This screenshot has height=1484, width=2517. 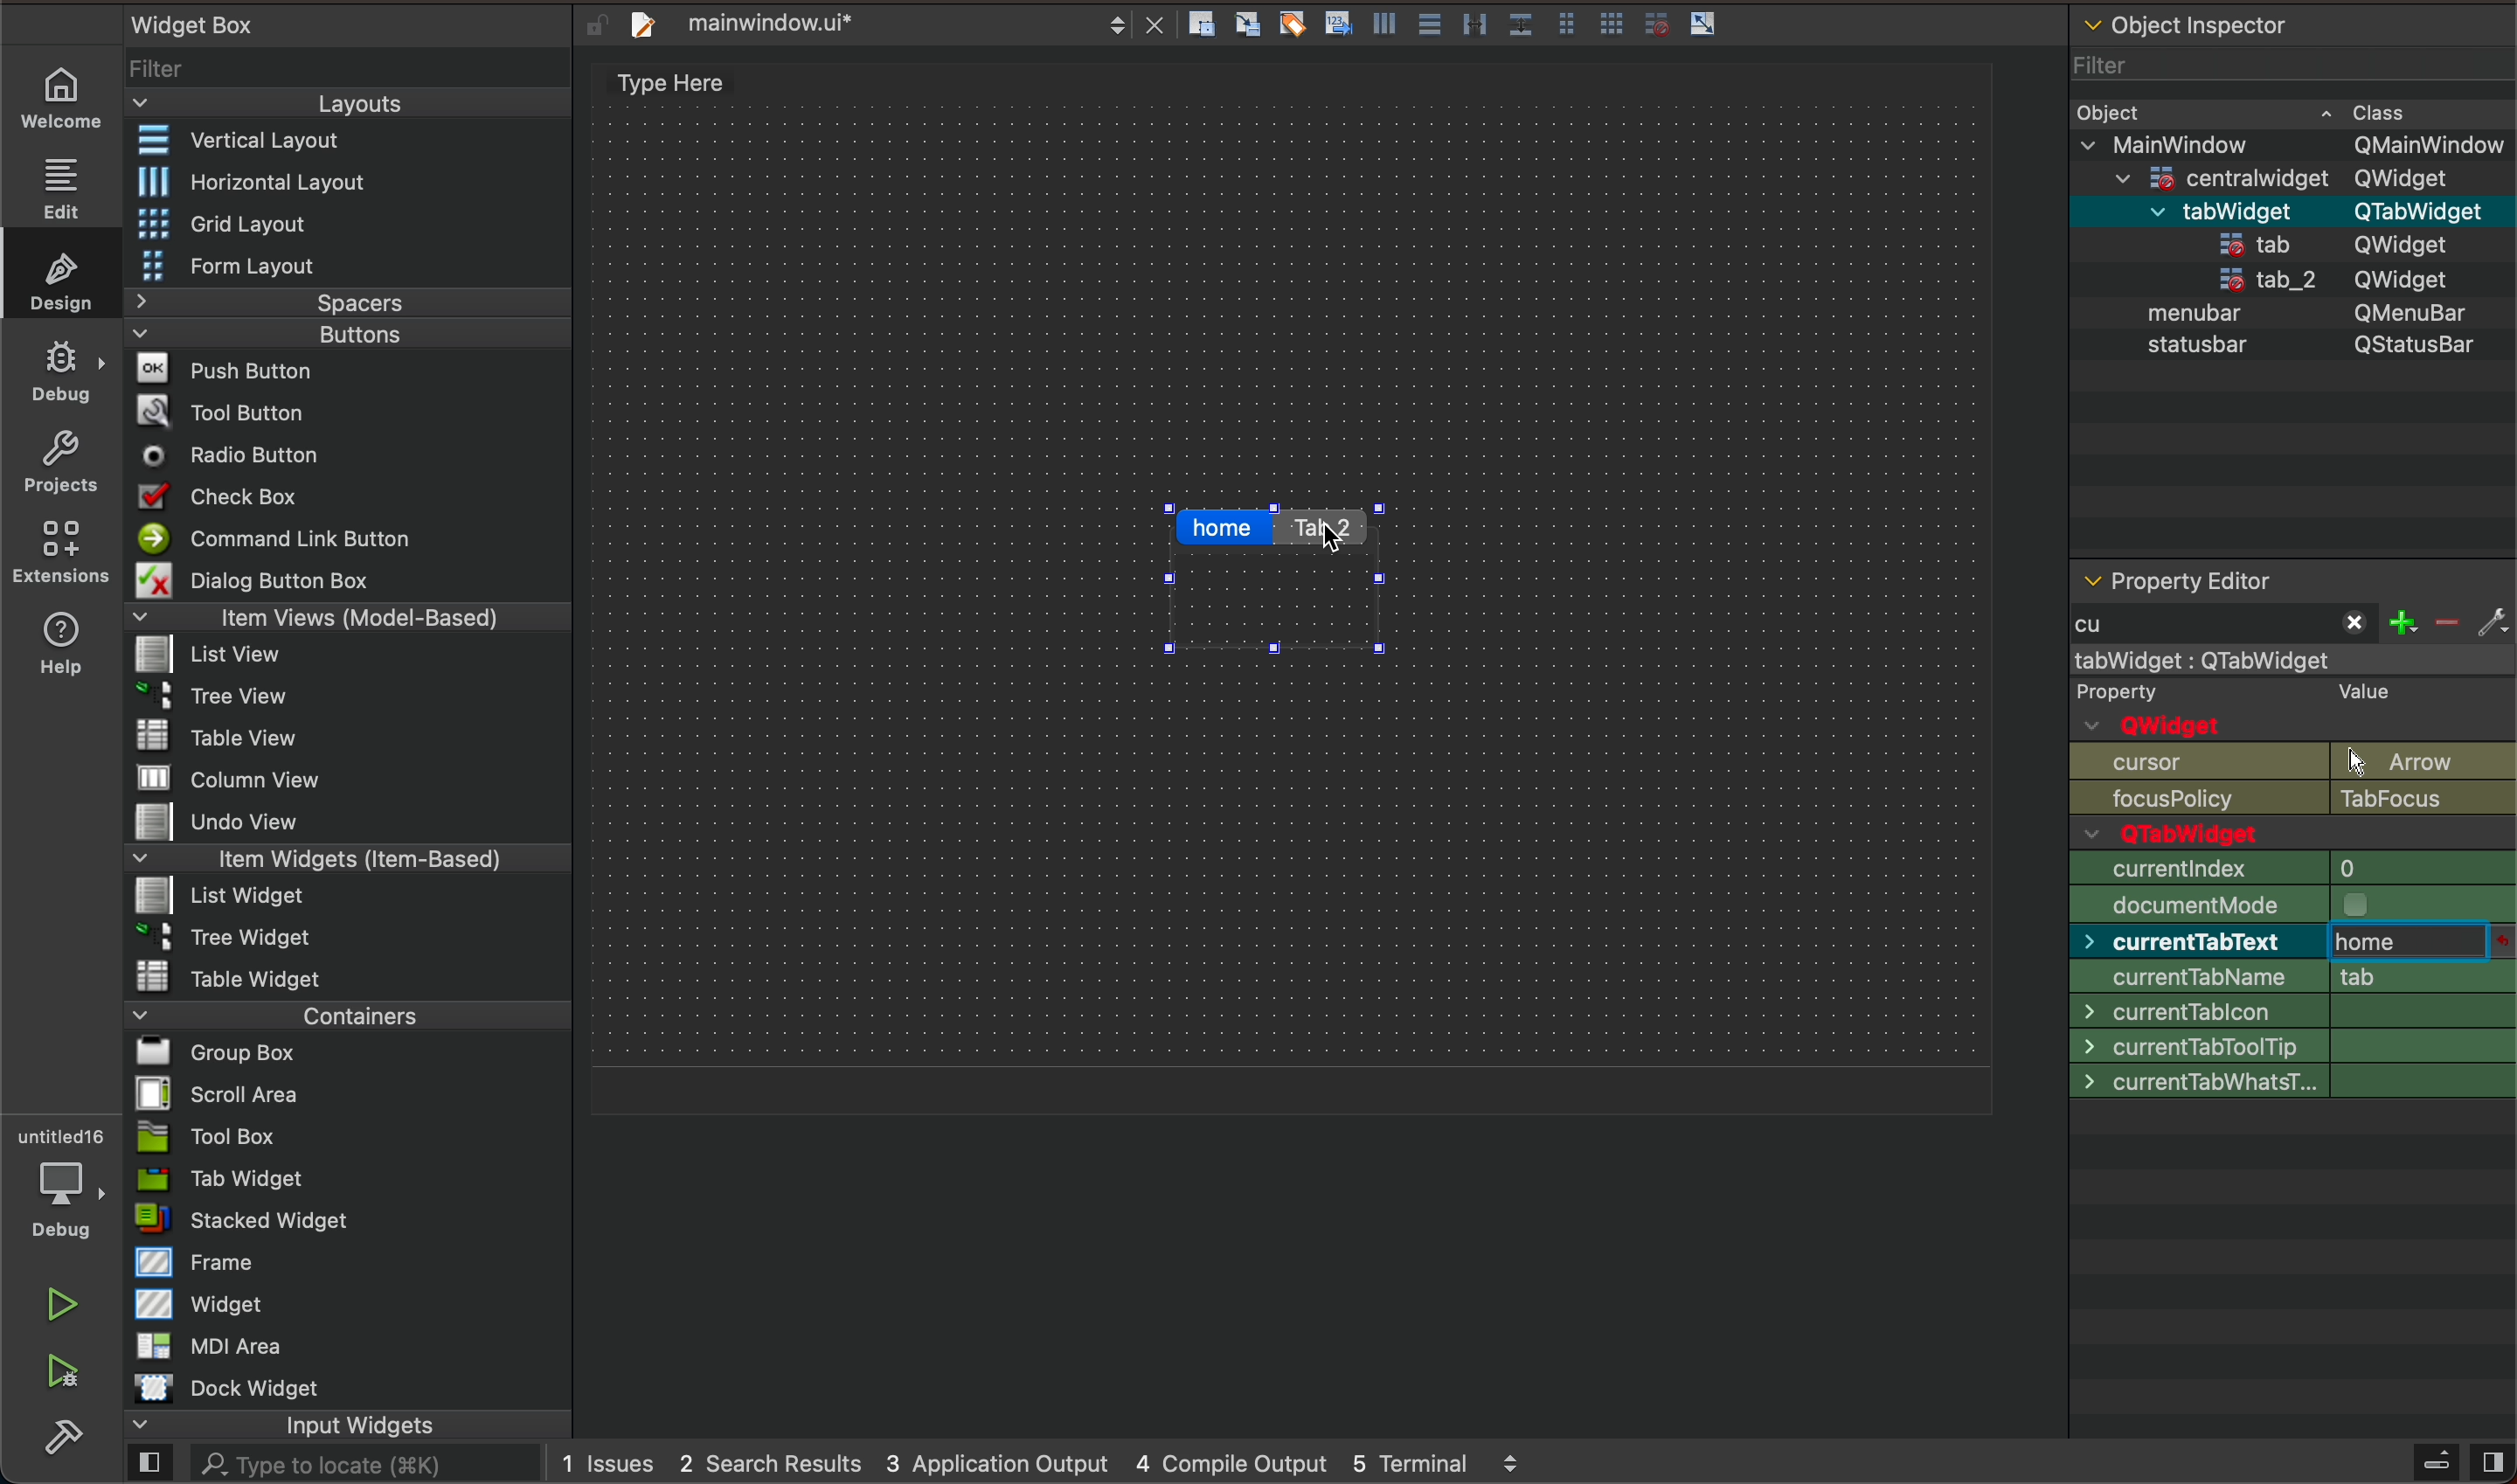 I want to click on Layouts, so click(x=349, y=103).